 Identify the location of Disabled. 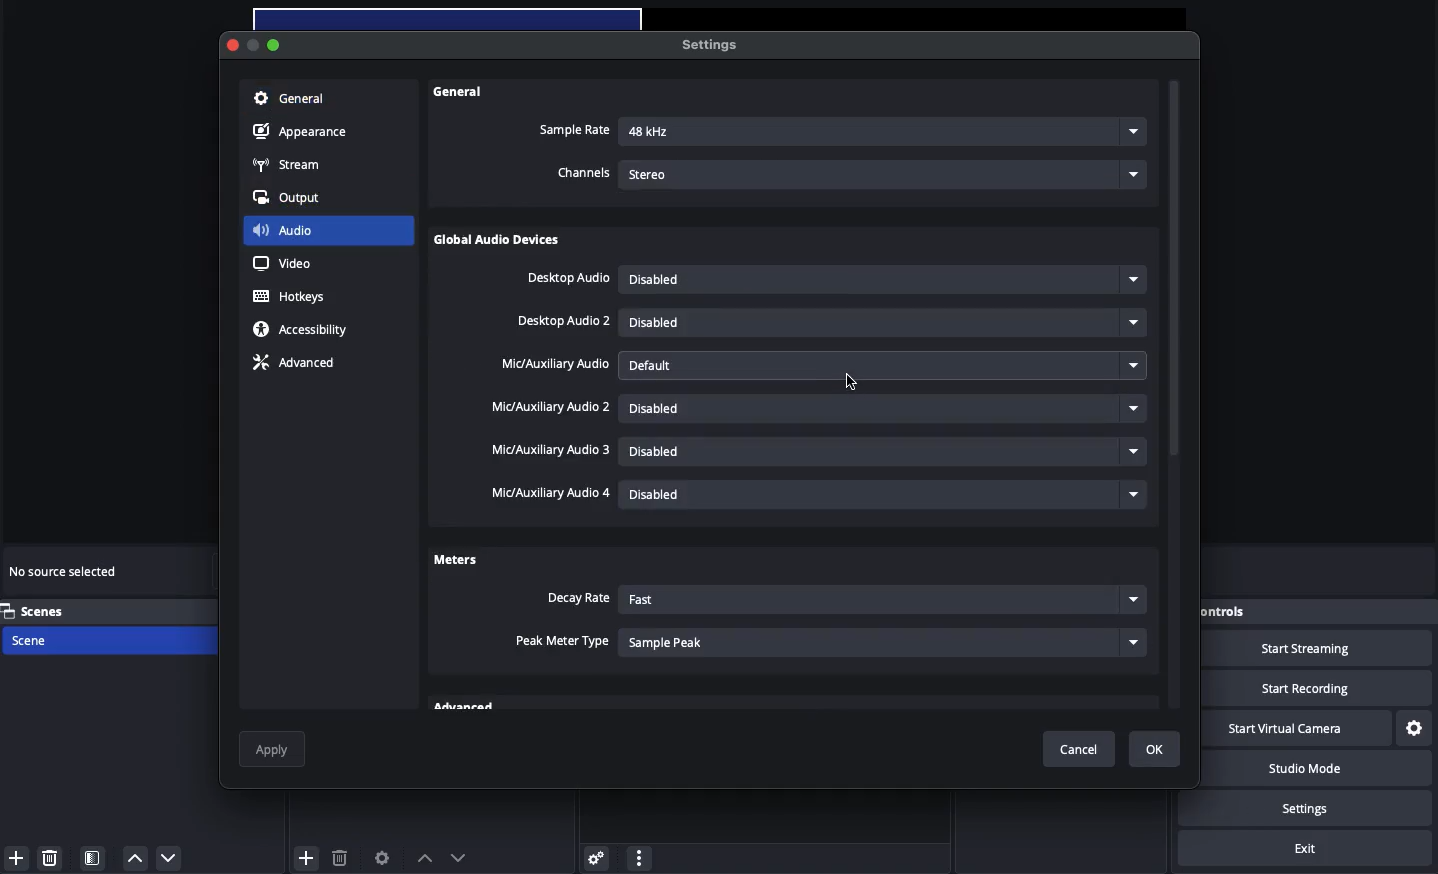
(887, 493).